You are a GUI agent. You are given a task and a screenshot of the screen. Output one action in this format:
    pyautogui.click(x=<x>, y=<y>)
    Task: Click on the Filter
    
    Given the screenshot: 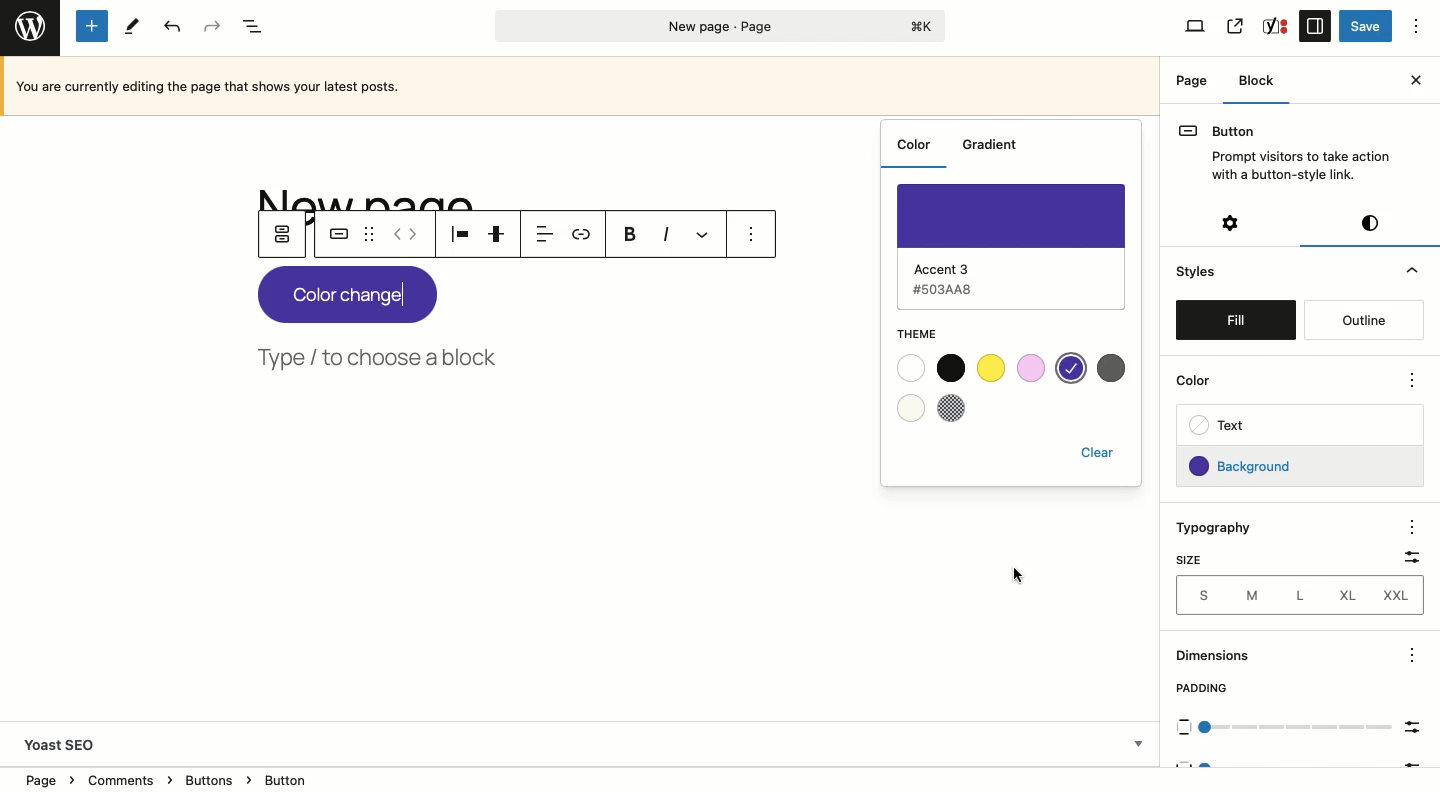 What is the action you would take?
    pyautogui.click(x=1406, y=557)
    